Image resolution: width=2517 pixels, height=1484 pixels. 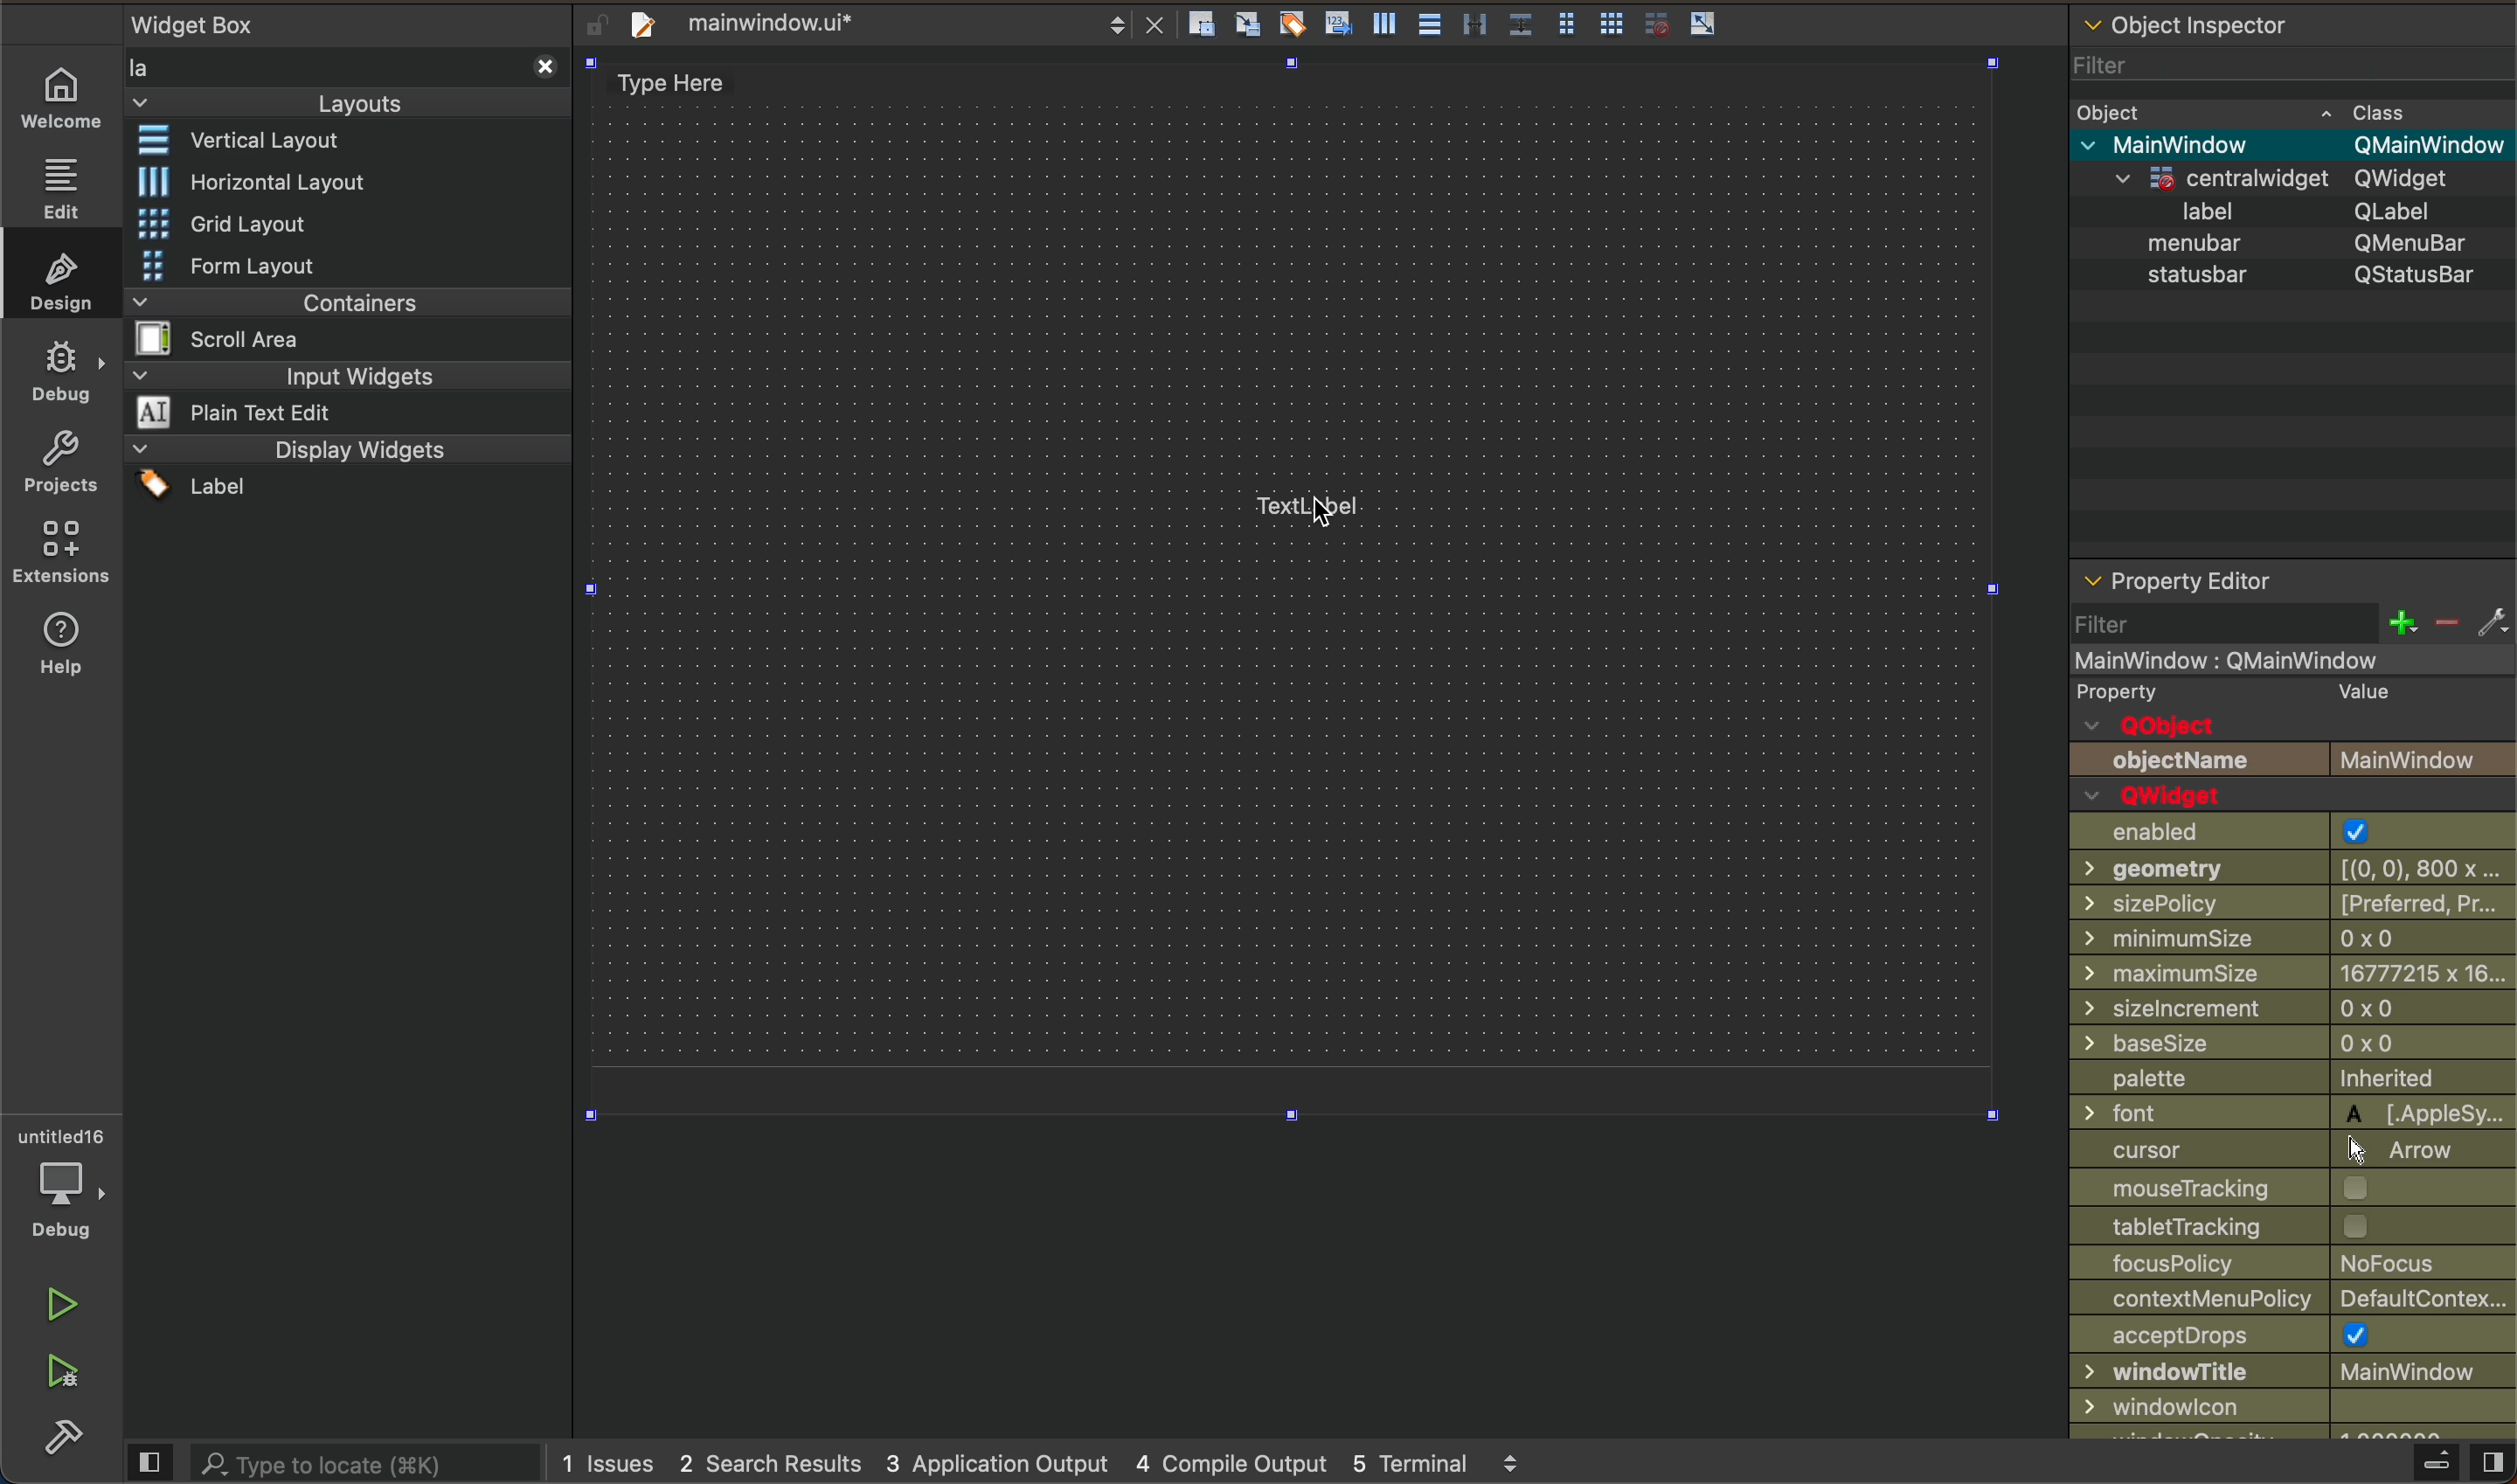 What do you see at coordinates (243, 264) in the screenshot?
I see `form layout` at bounding box center [243, 264].